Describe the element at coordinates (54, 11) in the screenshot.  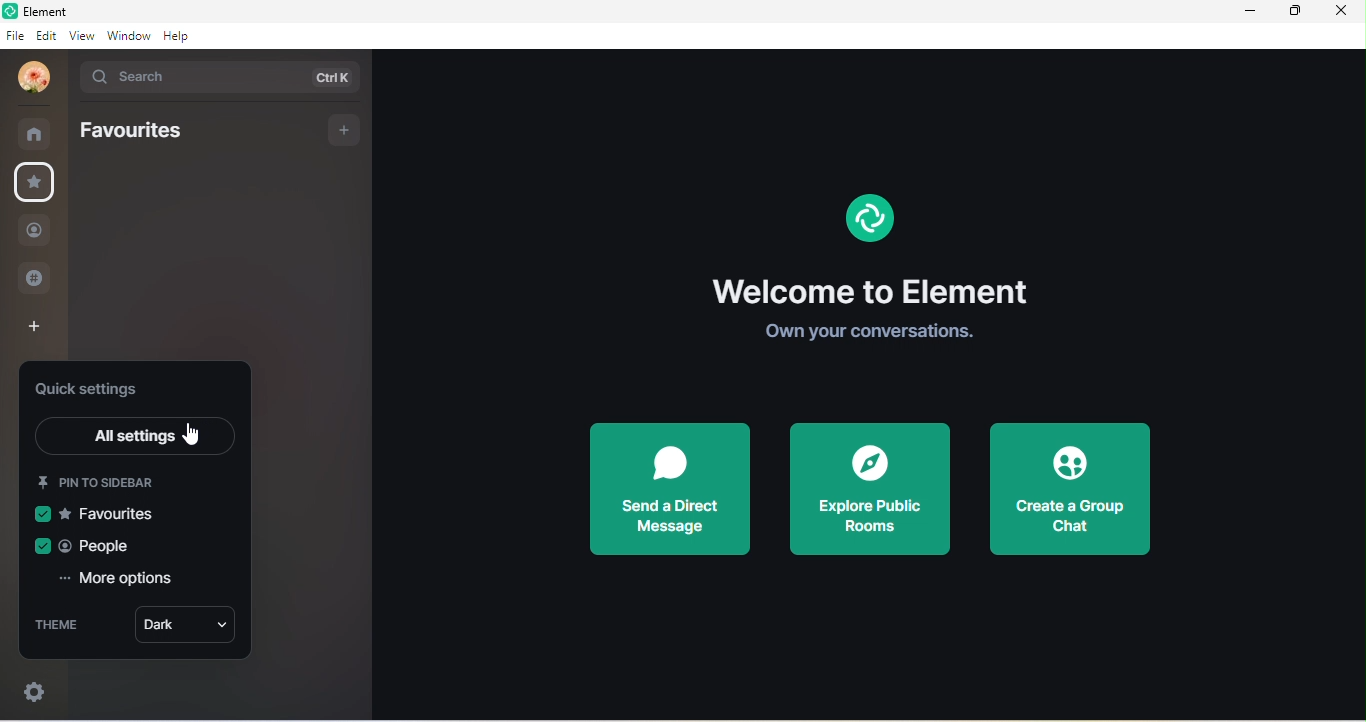
I see `Element` at that location.